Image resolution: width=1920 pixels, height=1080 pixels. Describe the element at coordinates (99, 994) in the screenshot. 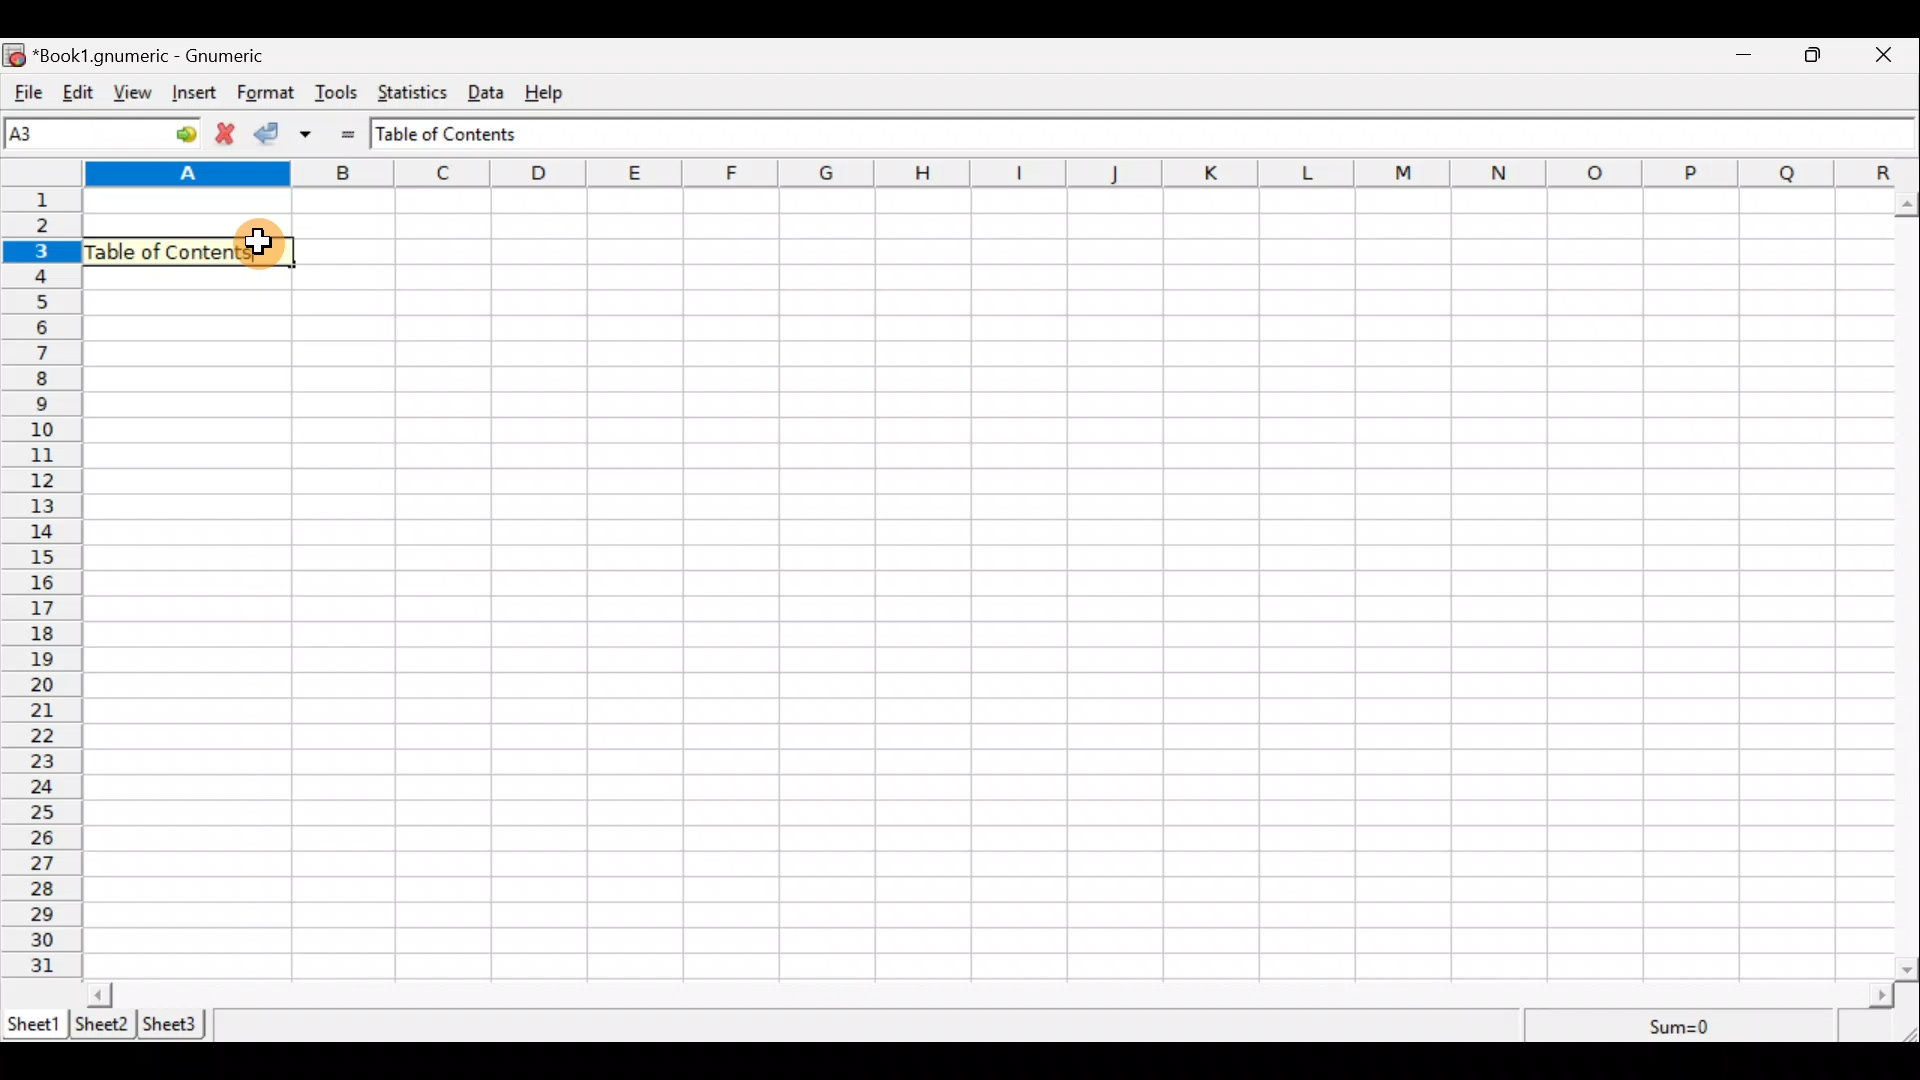

I see `scroll left` at that location.